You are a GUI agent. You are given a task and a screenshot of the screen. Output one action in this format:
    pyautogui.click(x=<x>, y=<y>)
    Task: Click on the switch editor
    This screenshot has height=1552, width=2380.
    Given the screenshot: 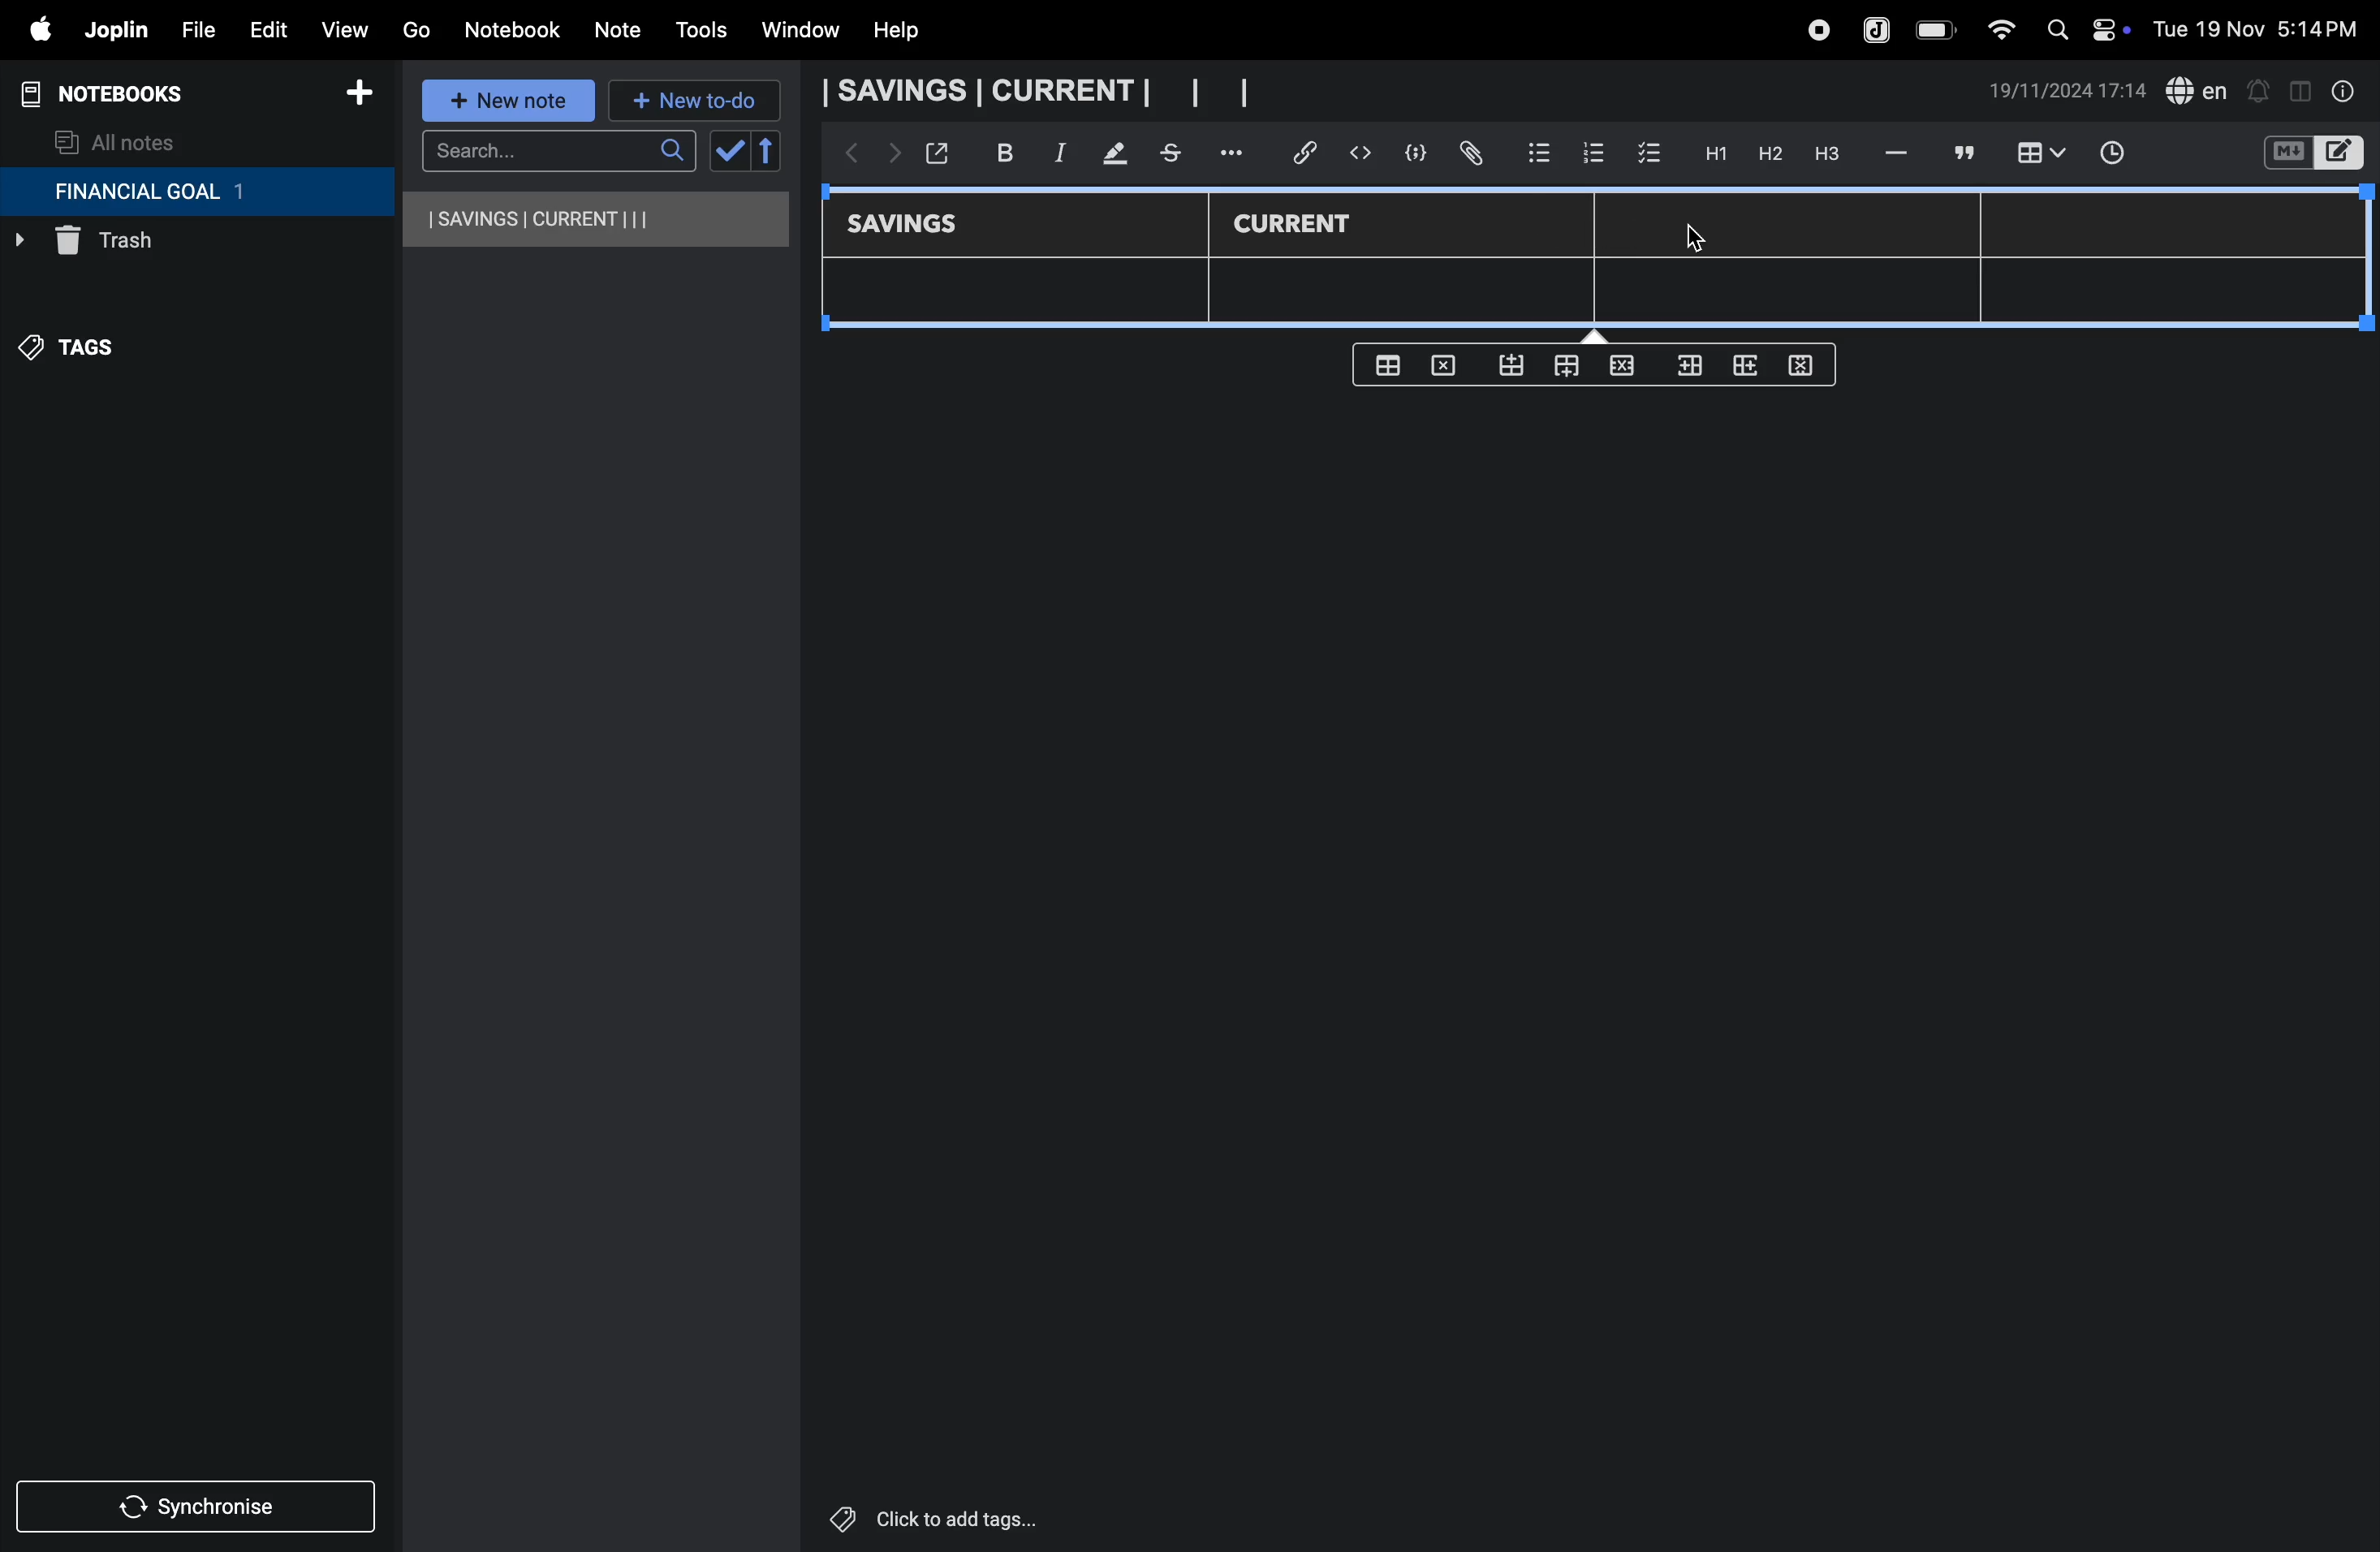 What is the action you would take?
    pyautogui.click(x=2311, y=153)
    